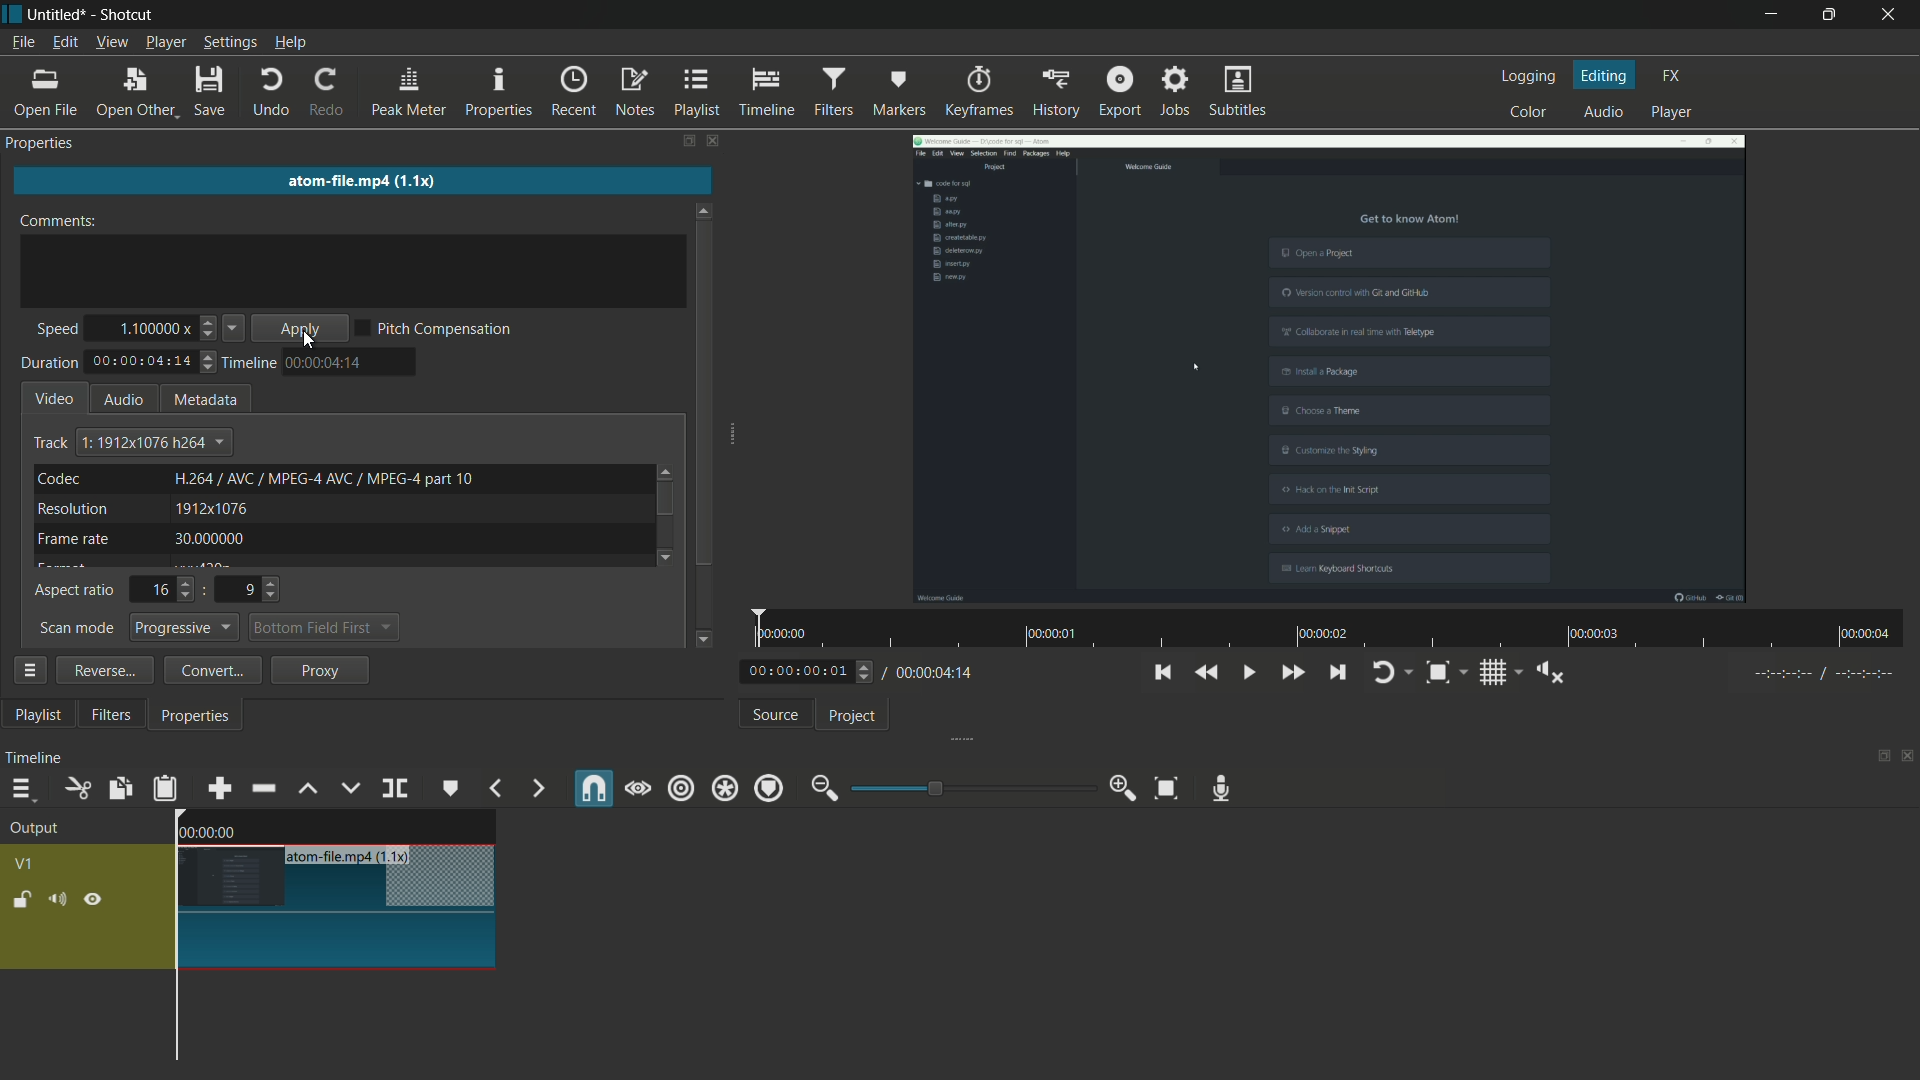 The width and height of the screenshot is (1920, 1080). Describe the element at coordinates (1383, 672) in the screenshot. I see `toggle player looping` at that location.